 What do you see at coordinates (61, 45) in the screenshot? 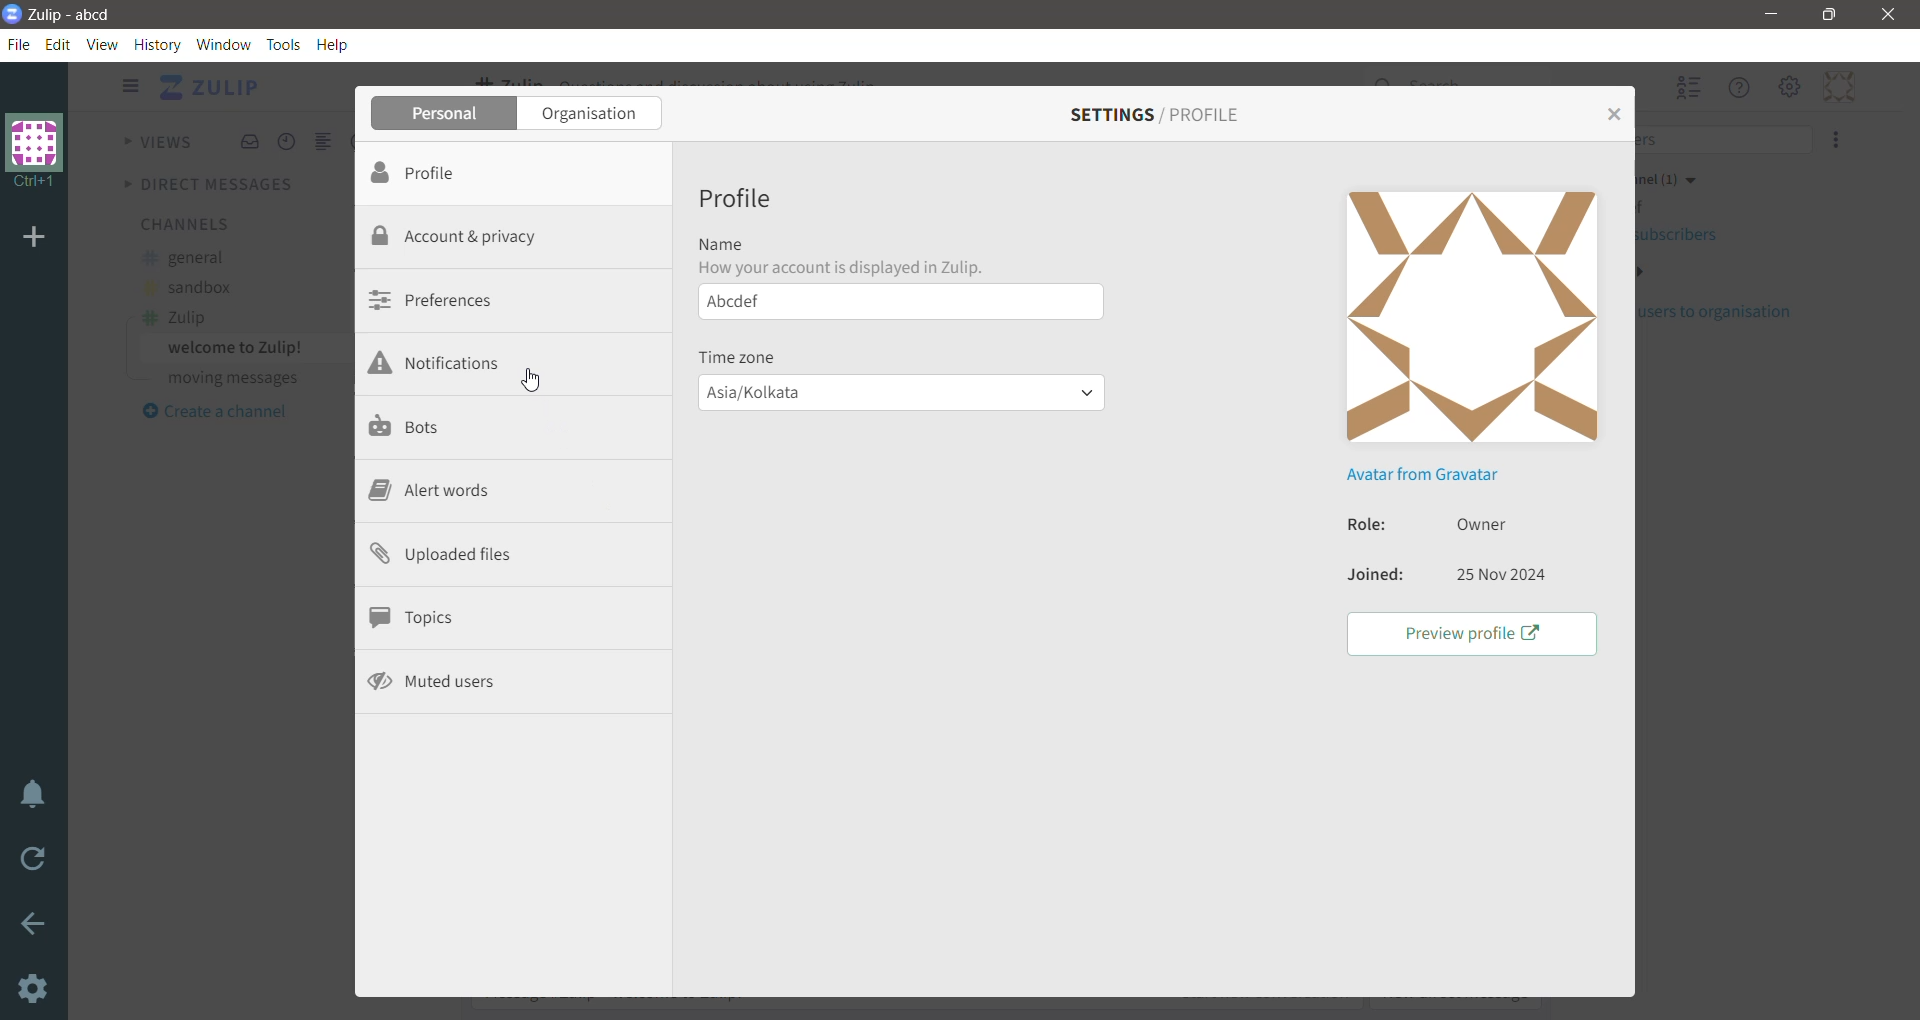
I see `Edit` at bounding box center [61, 45].